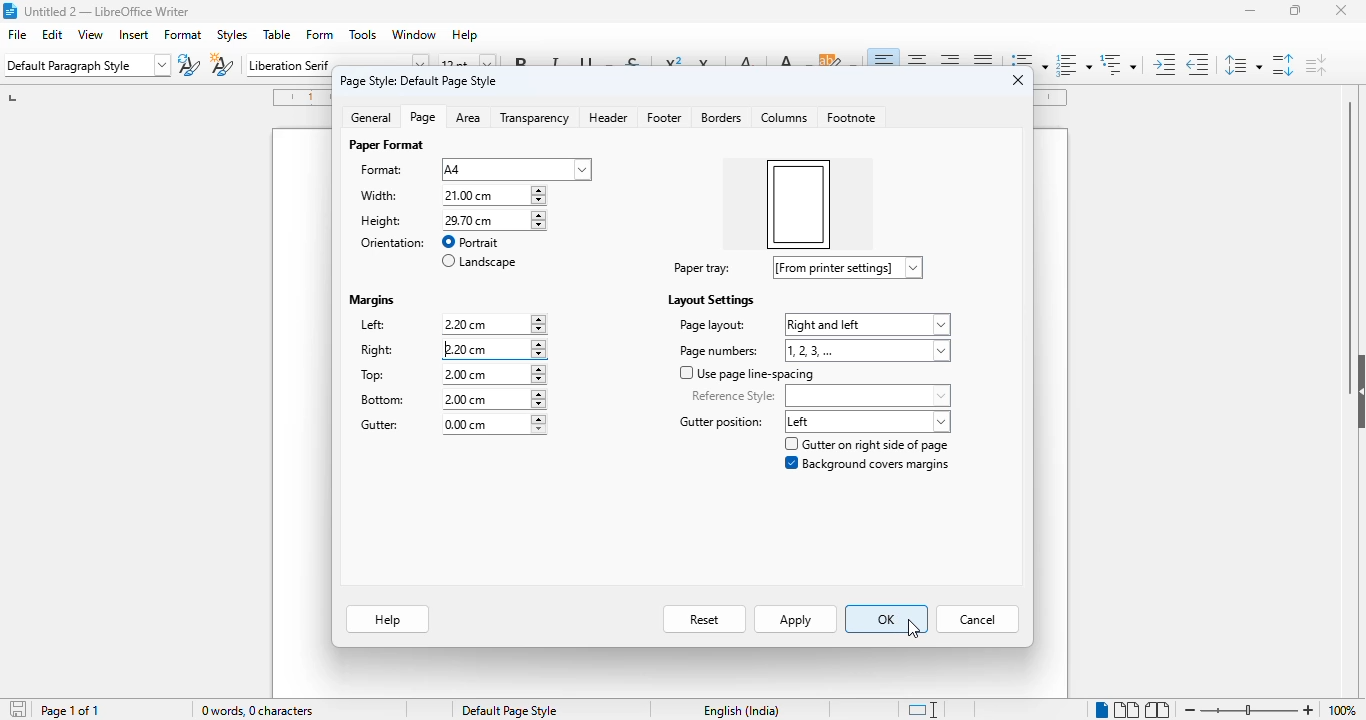 The image size is (1366, 720). I want to click on background covers margins, so click(867, 464).